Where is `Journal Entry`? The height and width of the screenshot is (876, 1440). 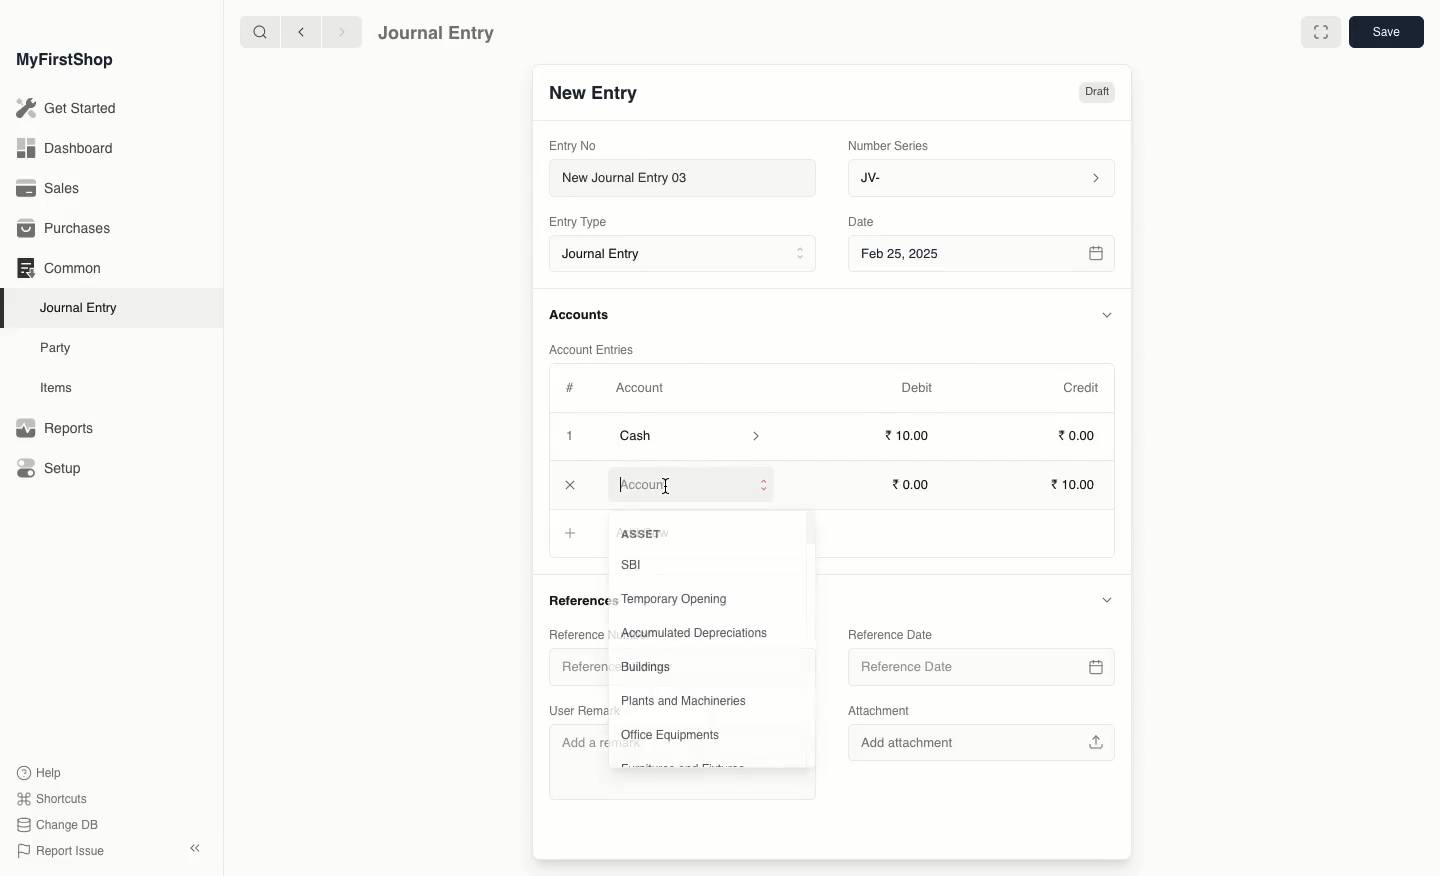 Journal Entry is located at coordinates (688, 255).